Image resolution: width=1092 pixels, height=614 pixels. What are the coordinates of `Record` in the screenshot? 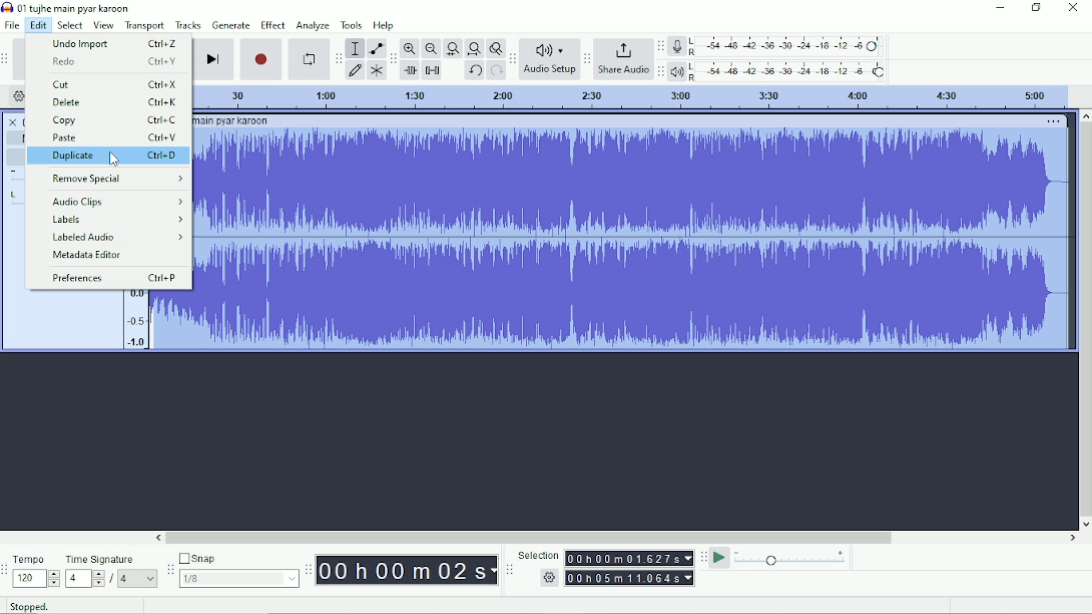 It's located at (261, 59).